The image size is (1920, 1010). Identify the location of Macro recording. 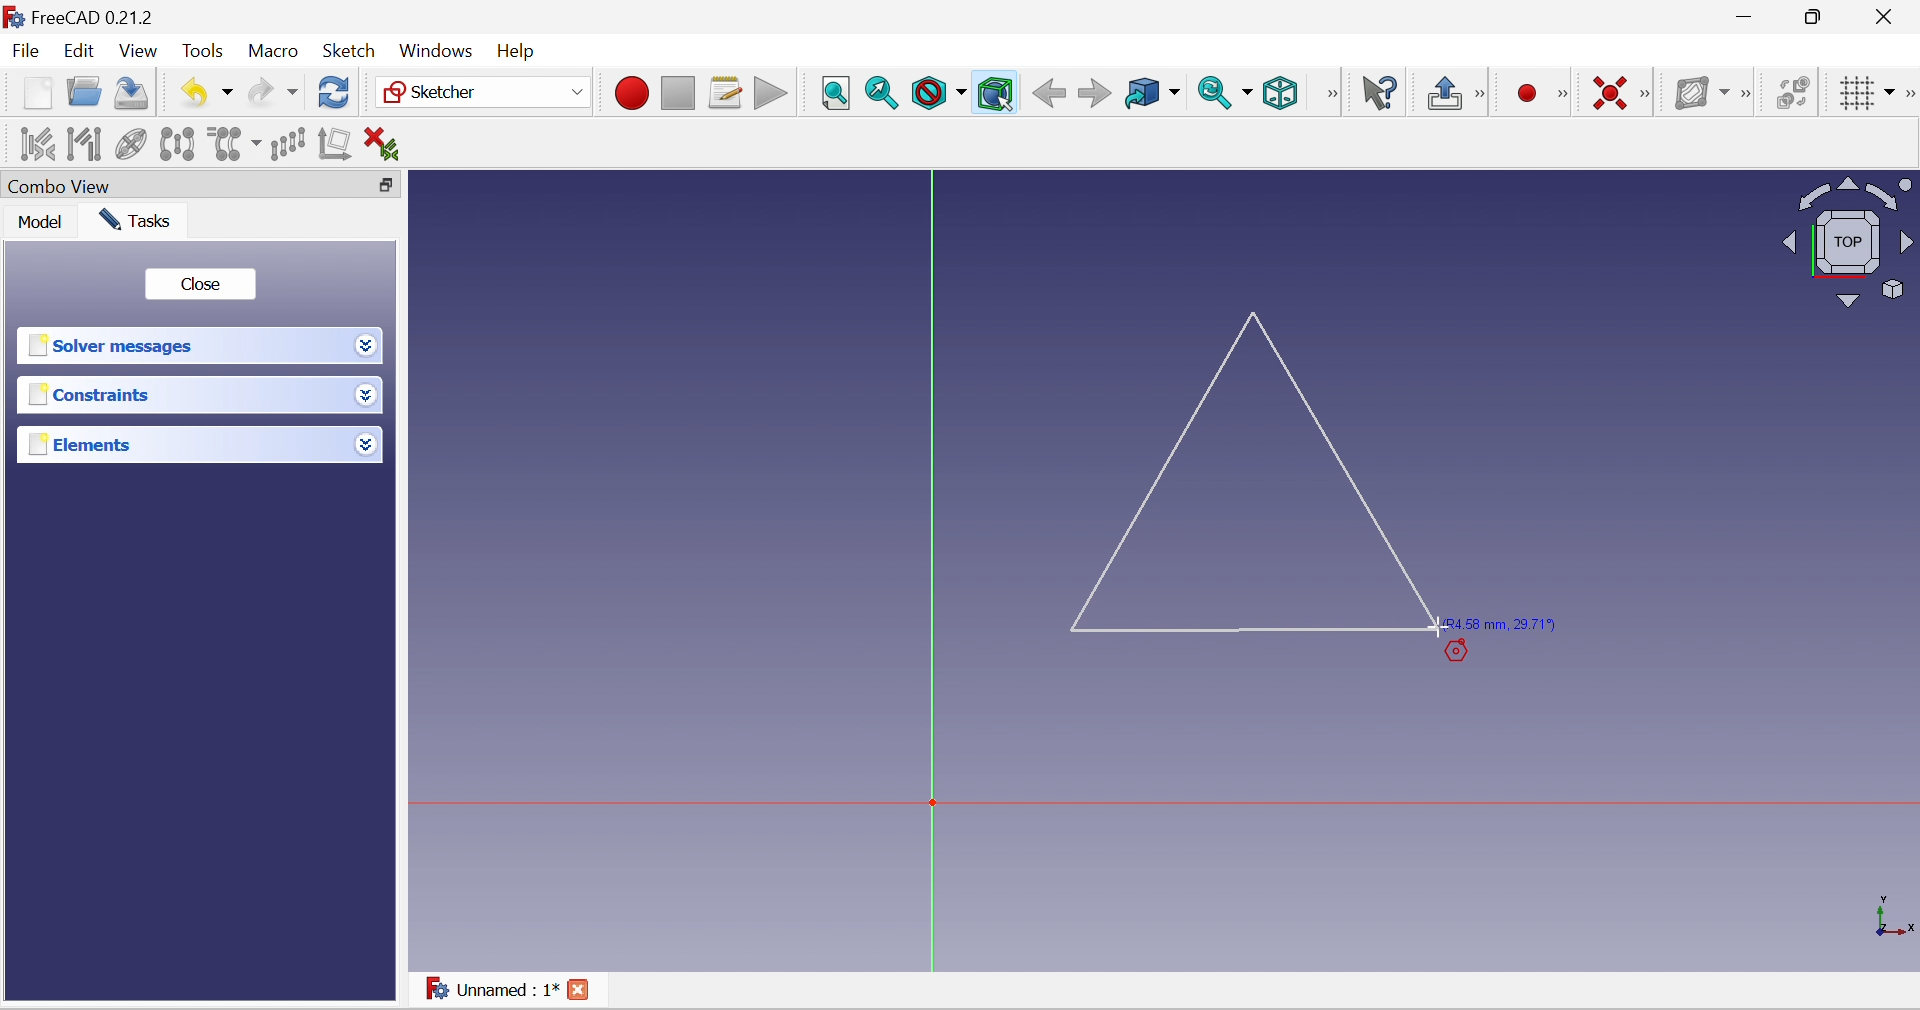
(630, 91).